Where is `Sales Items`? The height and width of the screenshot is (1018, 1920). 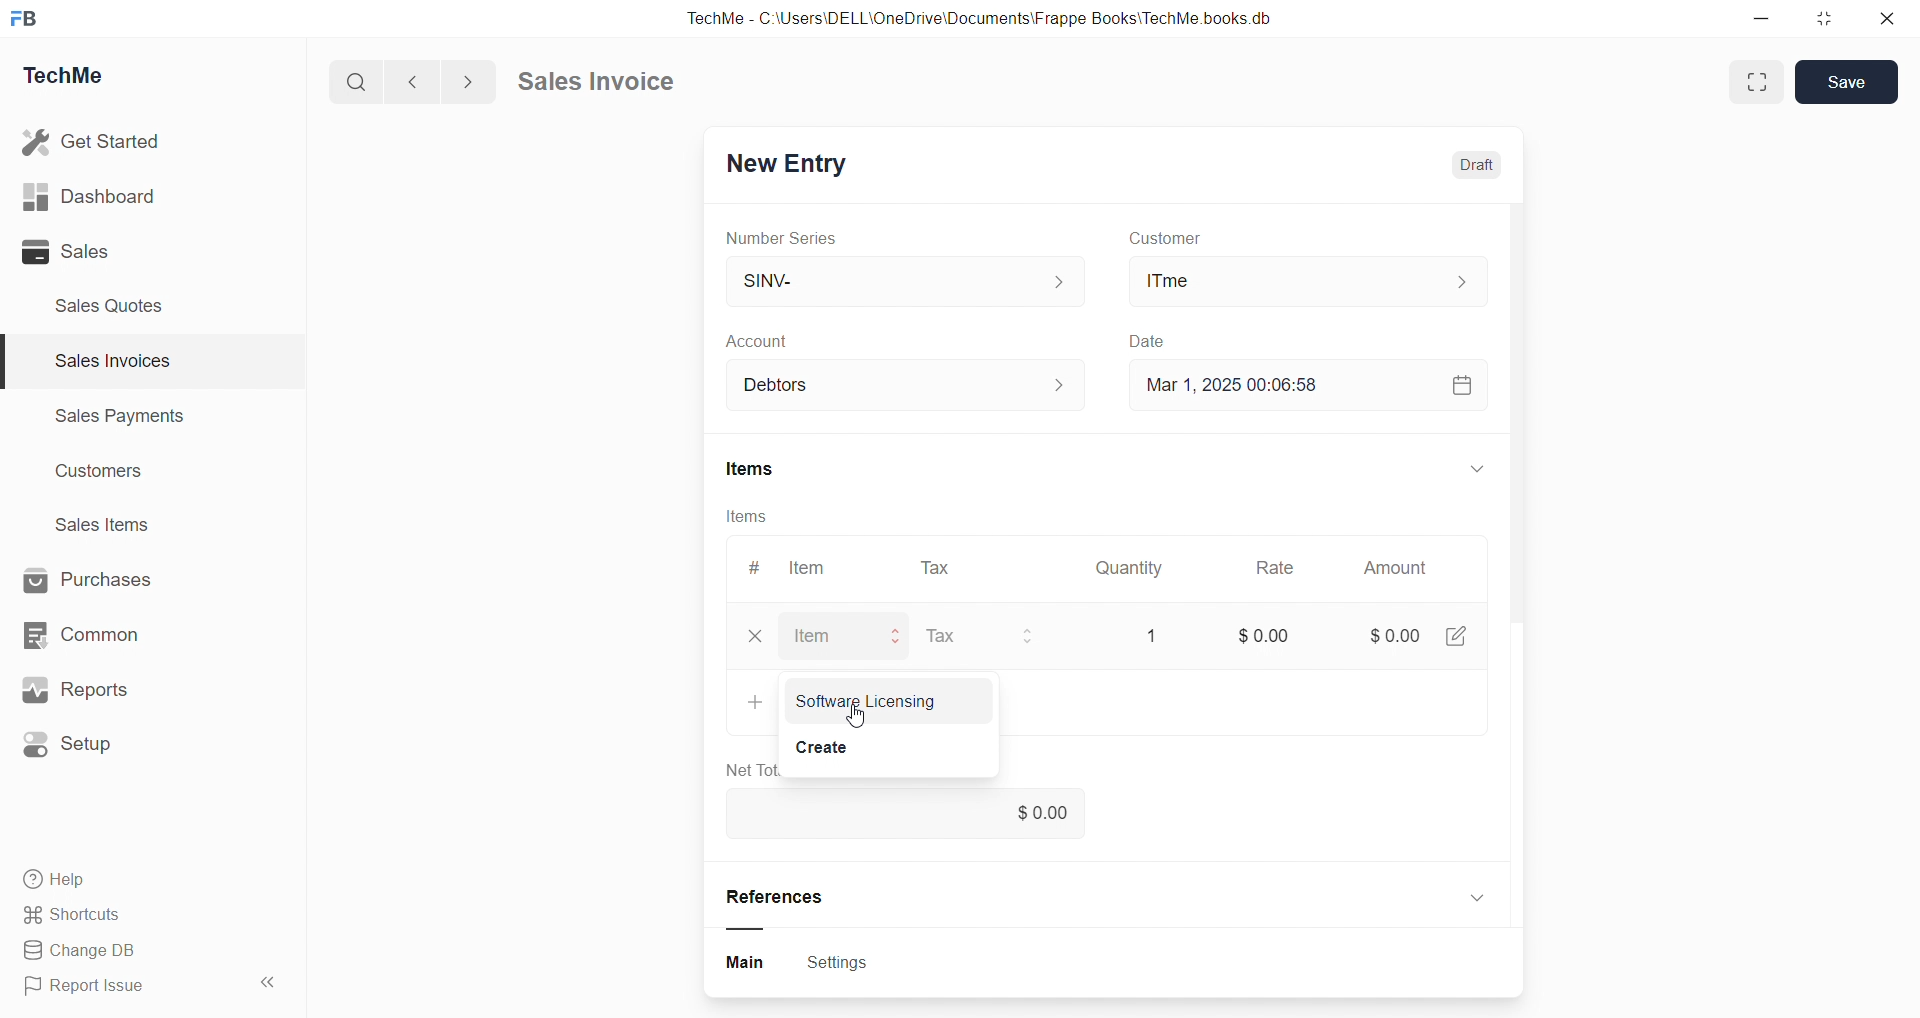
Sales Items is located at coordinates (111, 527).